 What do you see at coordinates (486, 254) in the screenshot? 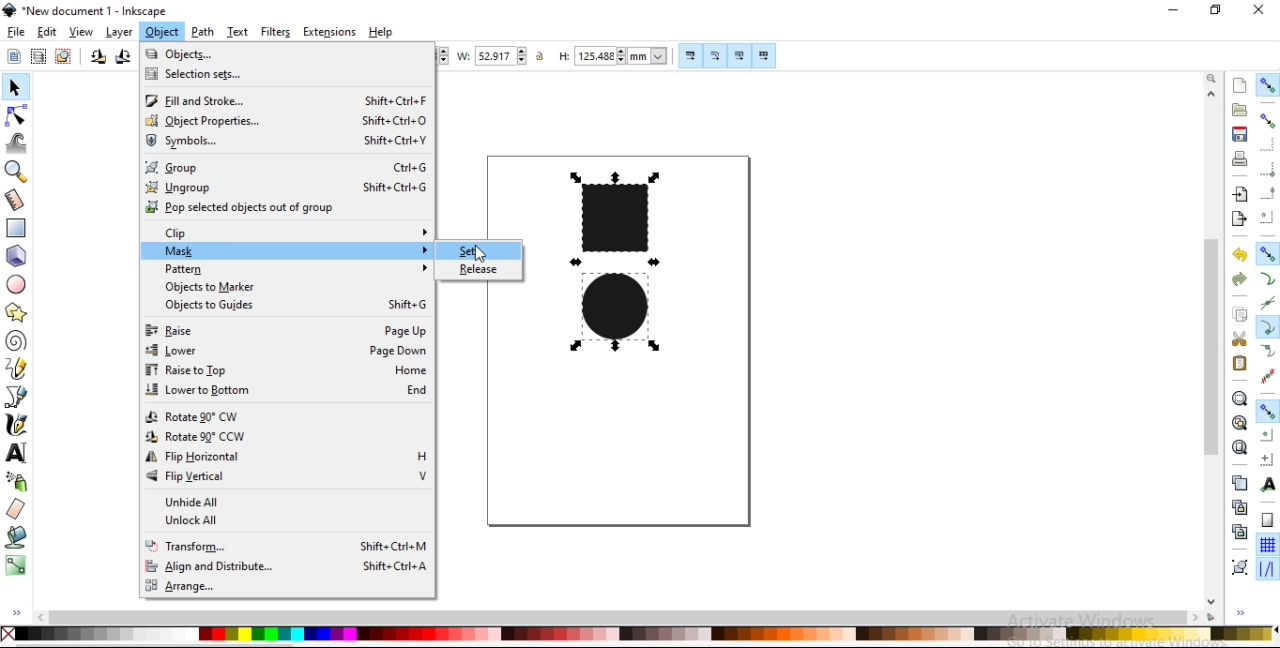
I see `cursor` at bounding box center [486, 254].